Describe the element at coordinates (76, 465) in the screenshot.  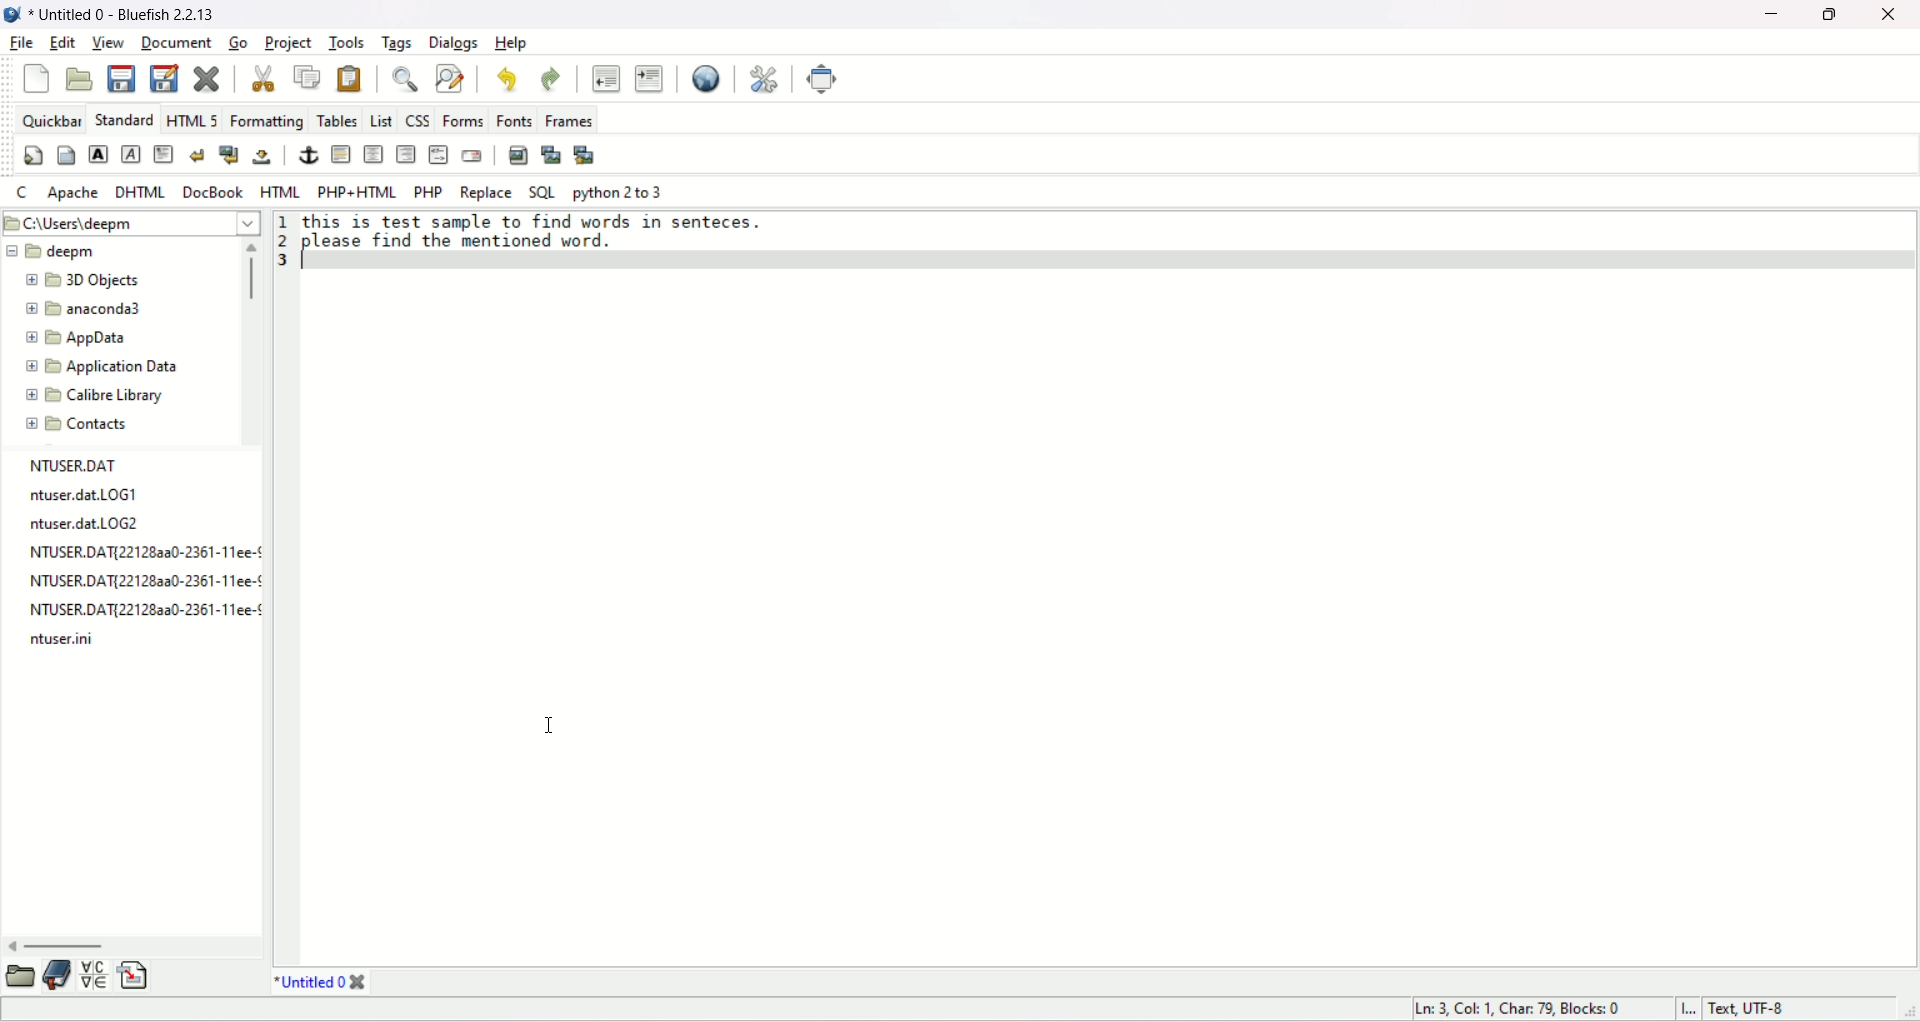
I see `NTUSER.DAT` at that location.